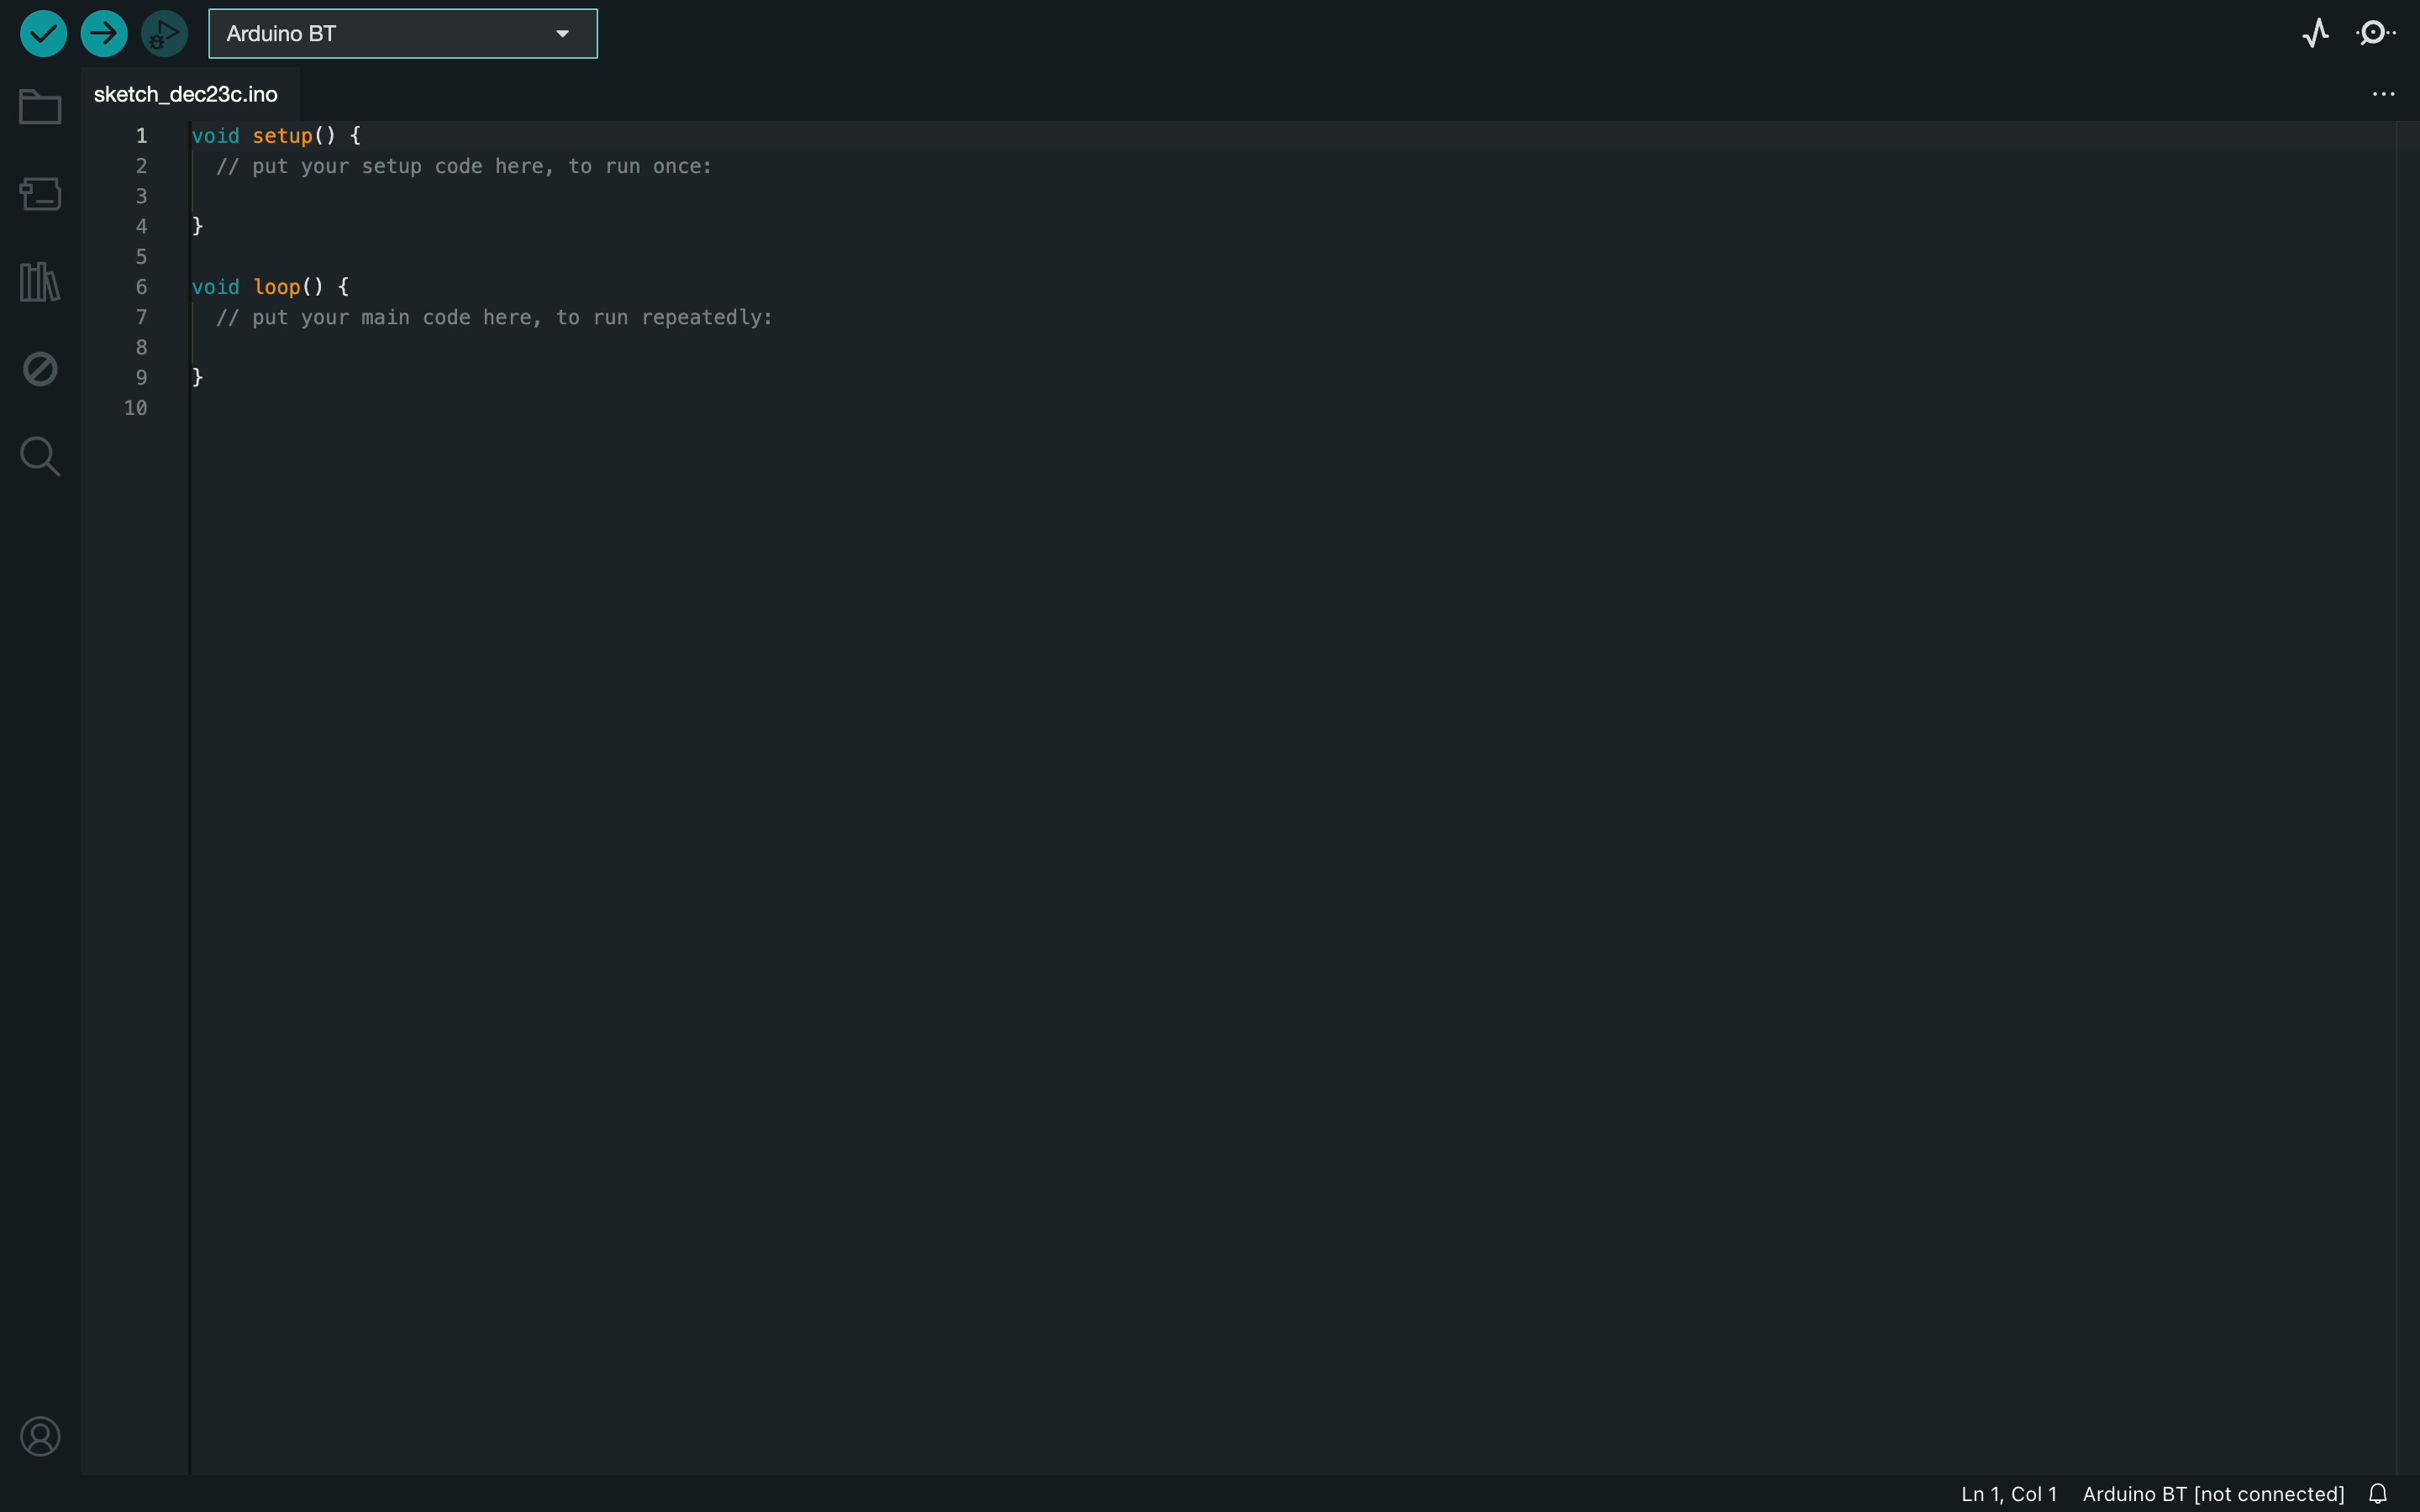 This screenshot has height=1512, width=2420. Describe the element at coordinates (41, 456) in the screenshot. I see `search` at that location.